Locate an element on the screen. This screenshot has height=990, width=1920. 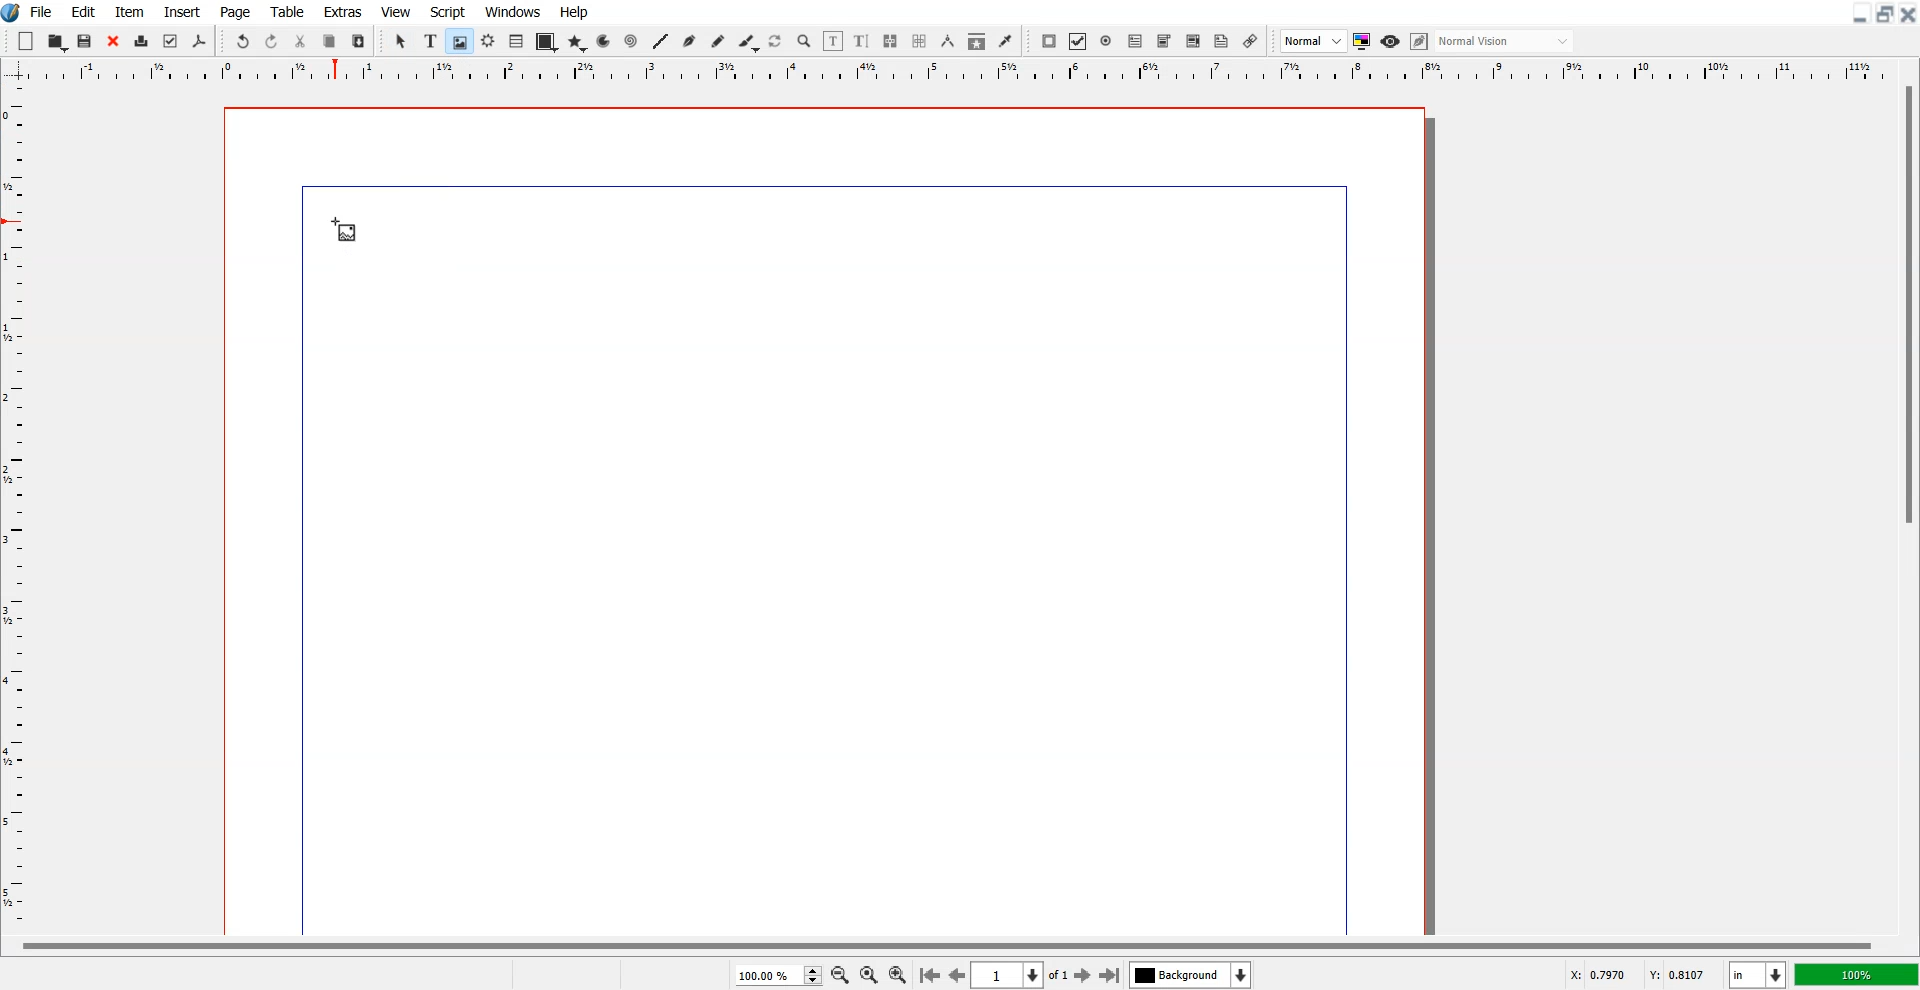
Image frame Curser is located at coordinates (344, 230).